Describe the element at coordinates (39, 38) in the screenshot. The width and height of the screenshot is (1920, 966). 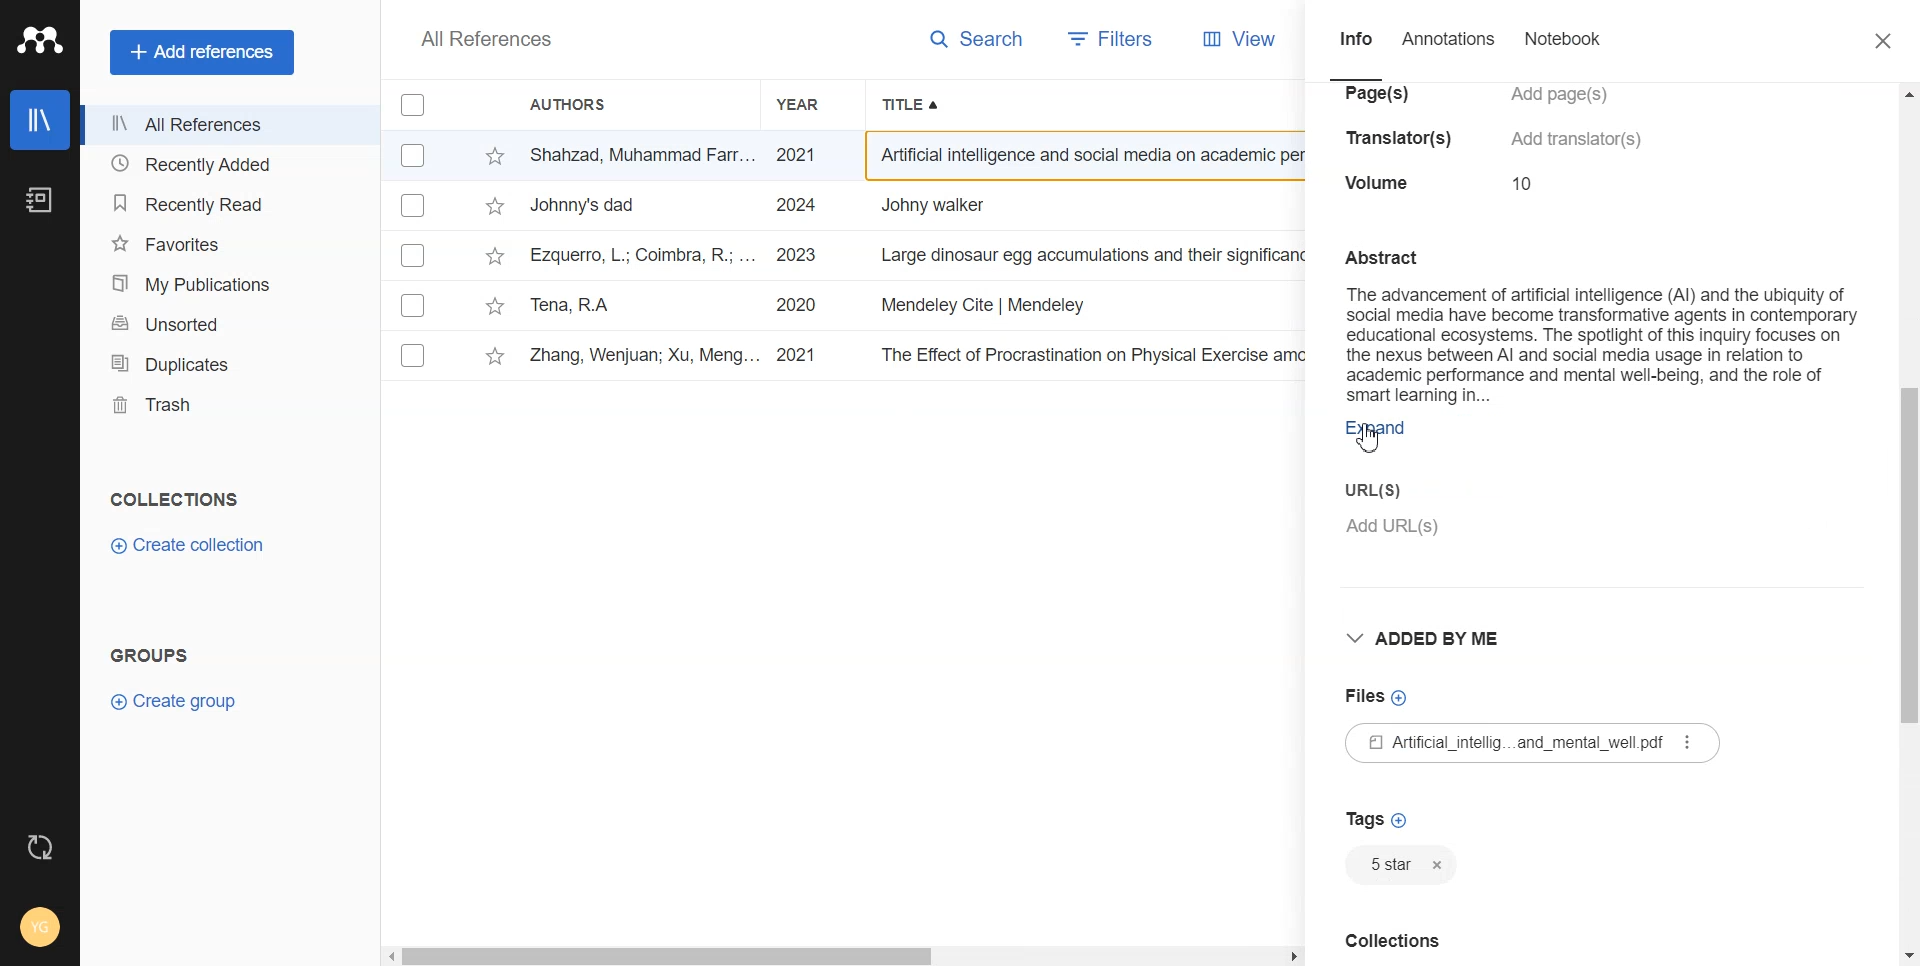
I see `Logo` at that location.